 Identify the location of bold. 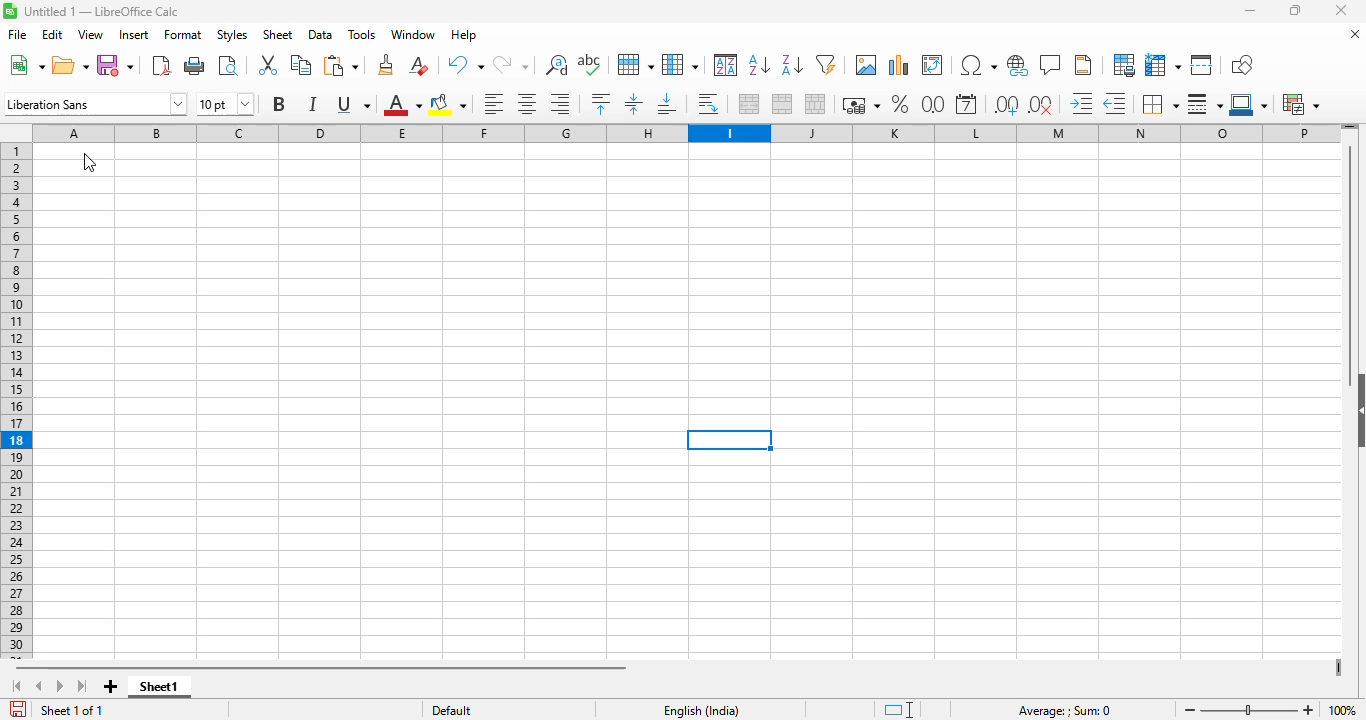
(278, 103).